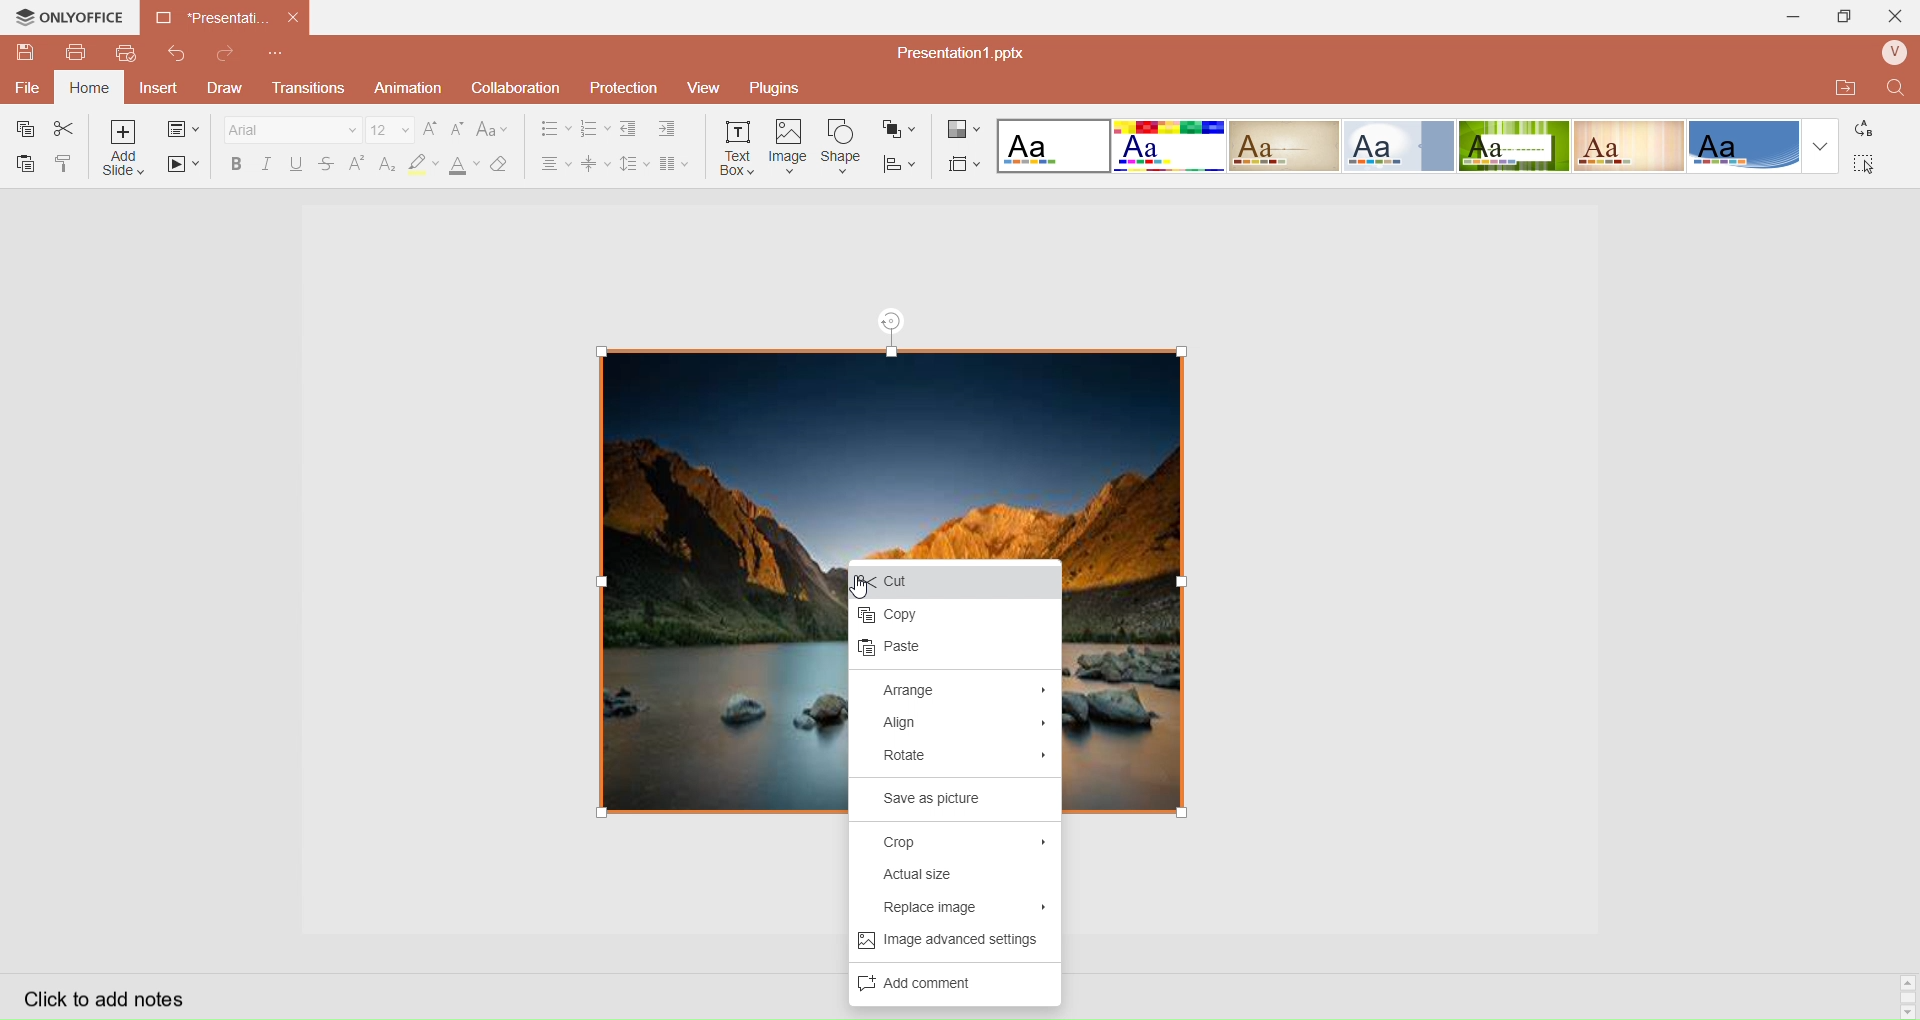  I want to click on Arrange, so click(959, 690).